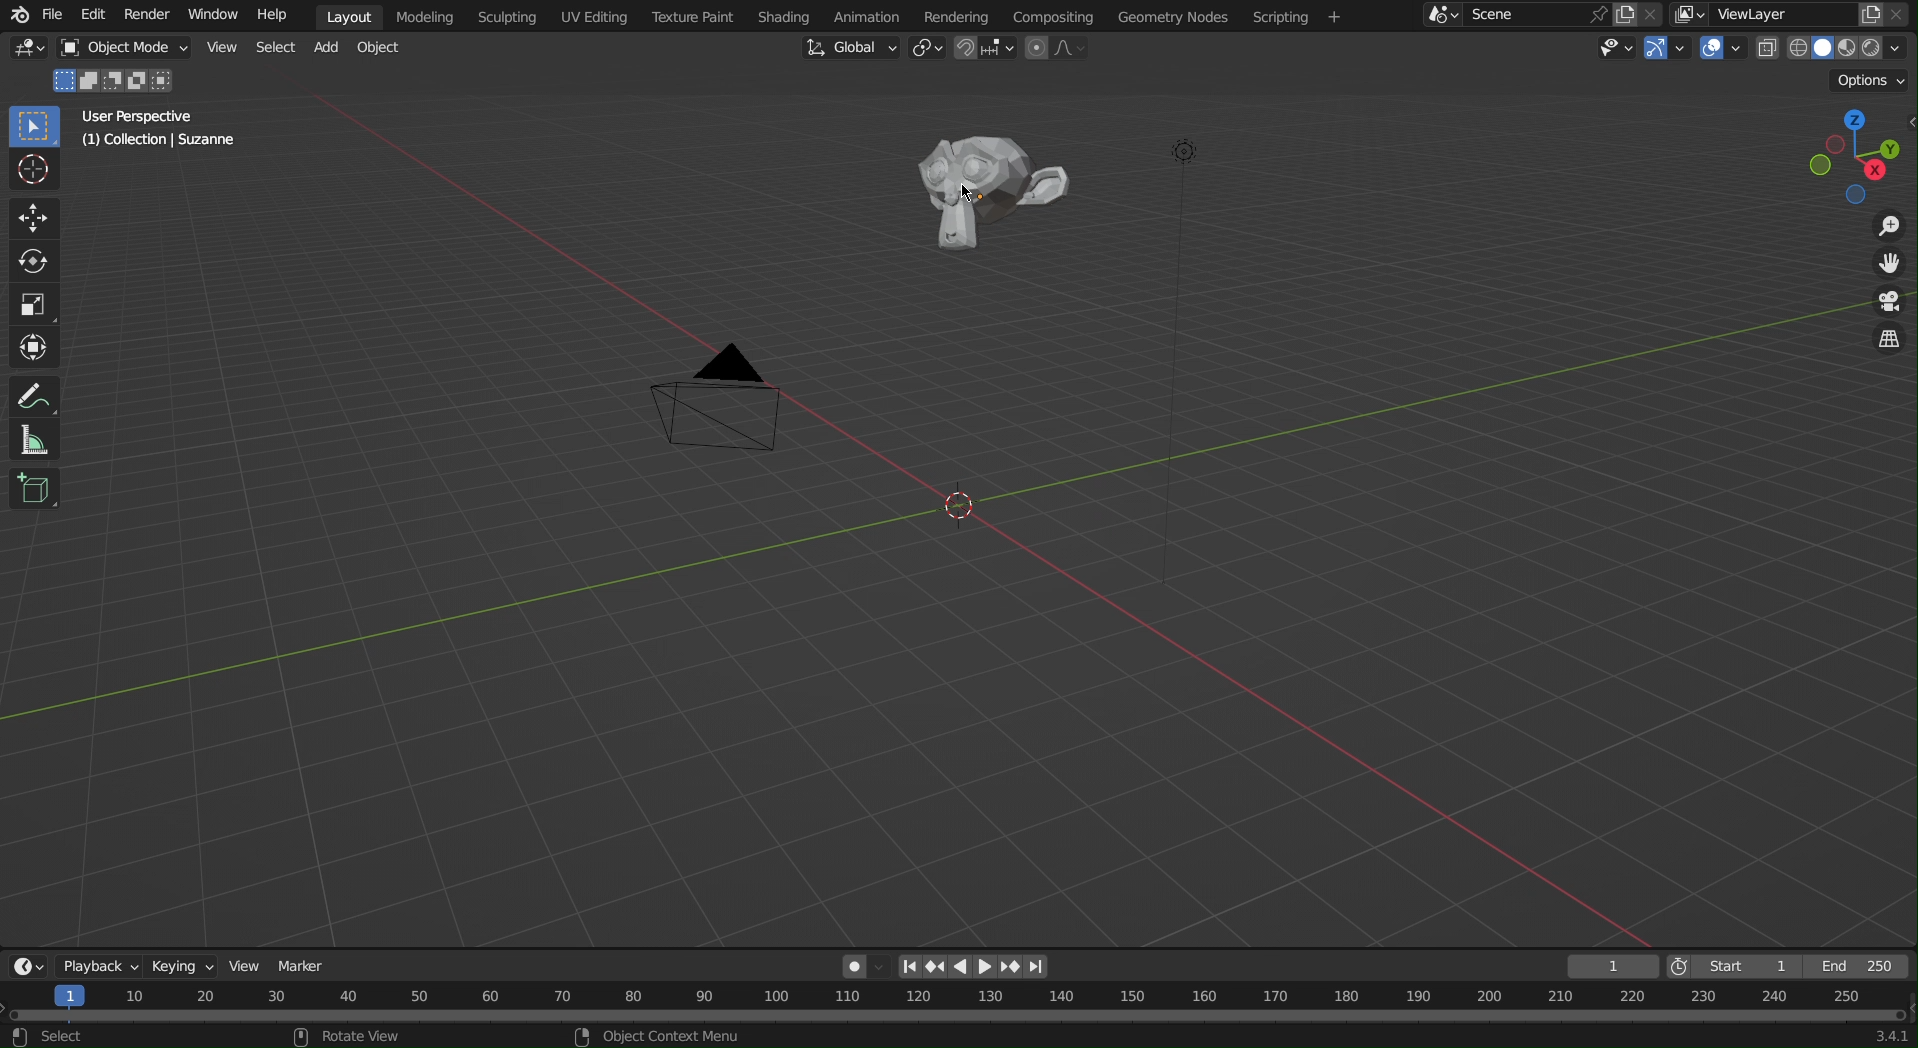 Image resolution: width=1918 pixels, height=1048 pixels. I want to click on Annotate, so click(36, 395).